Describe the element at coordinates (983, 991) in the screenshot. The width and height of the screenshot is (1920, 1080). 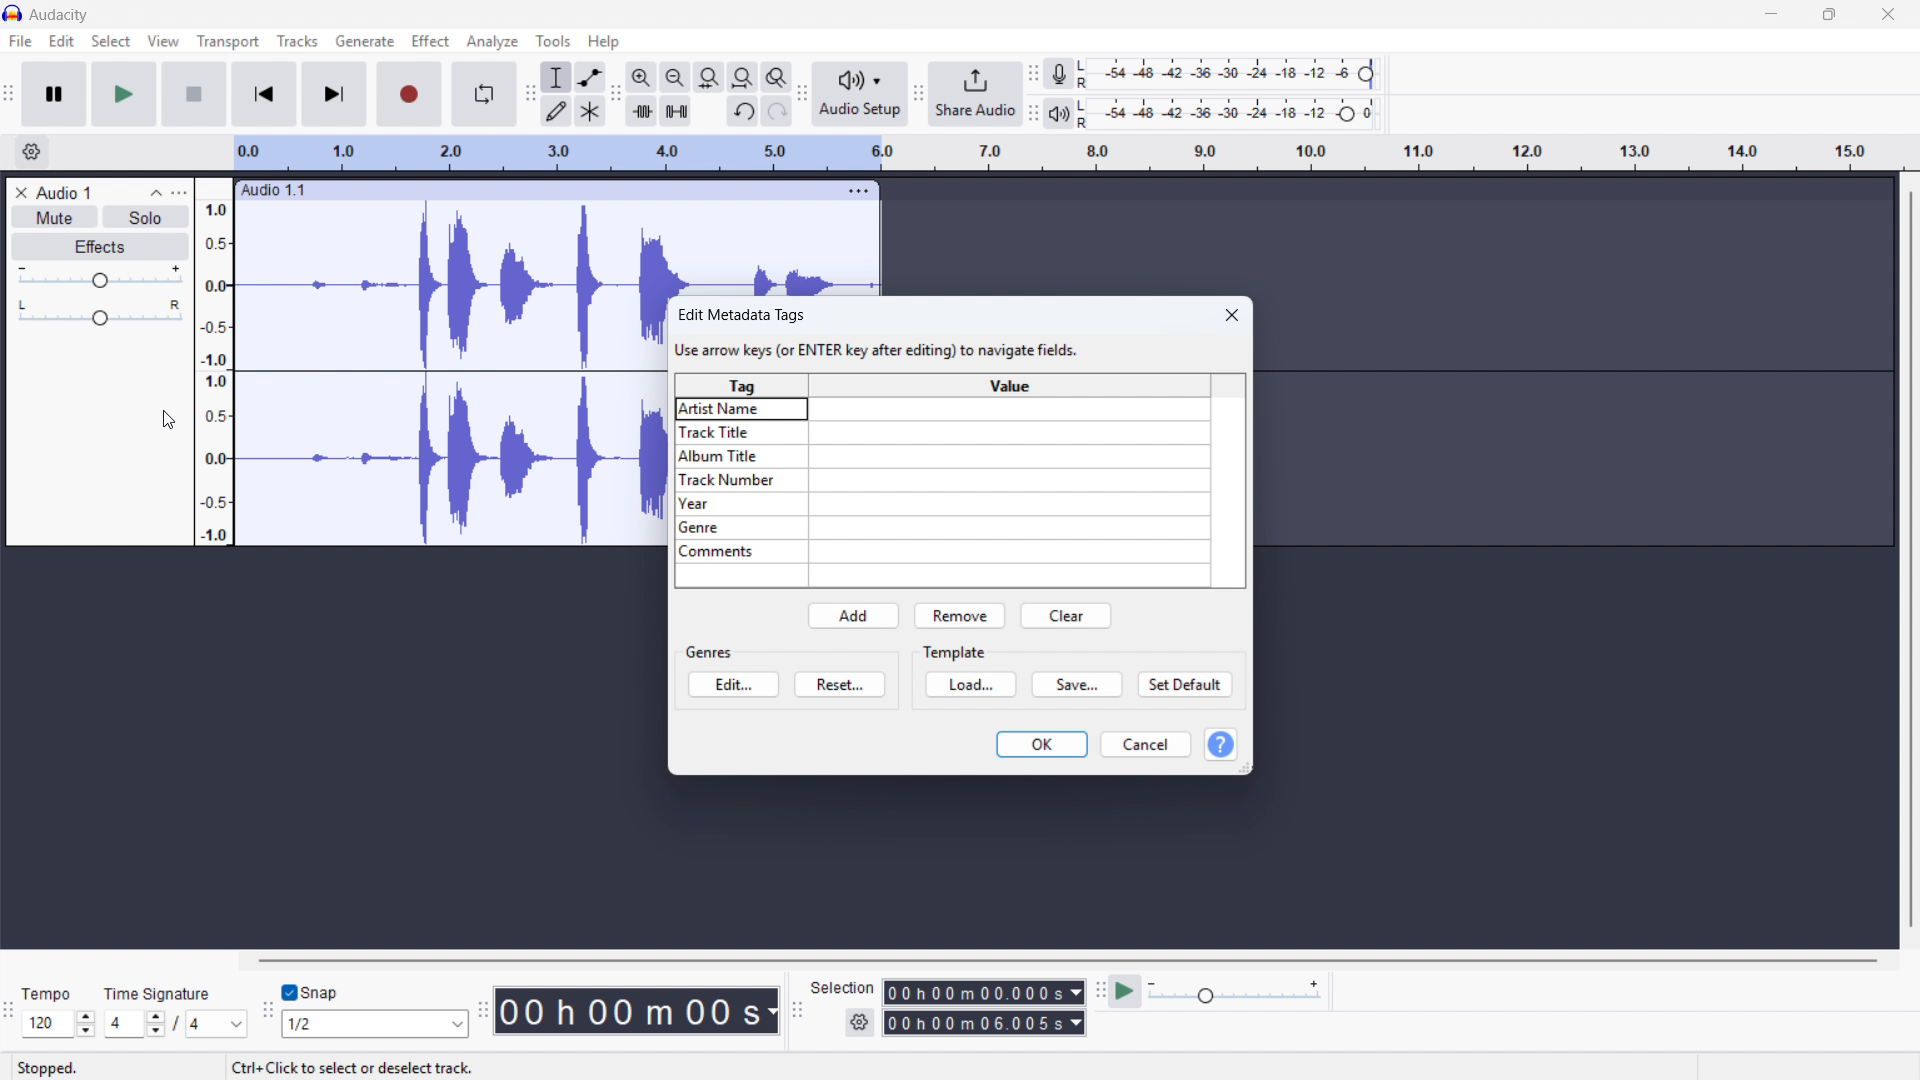
I see `start time` at that location.